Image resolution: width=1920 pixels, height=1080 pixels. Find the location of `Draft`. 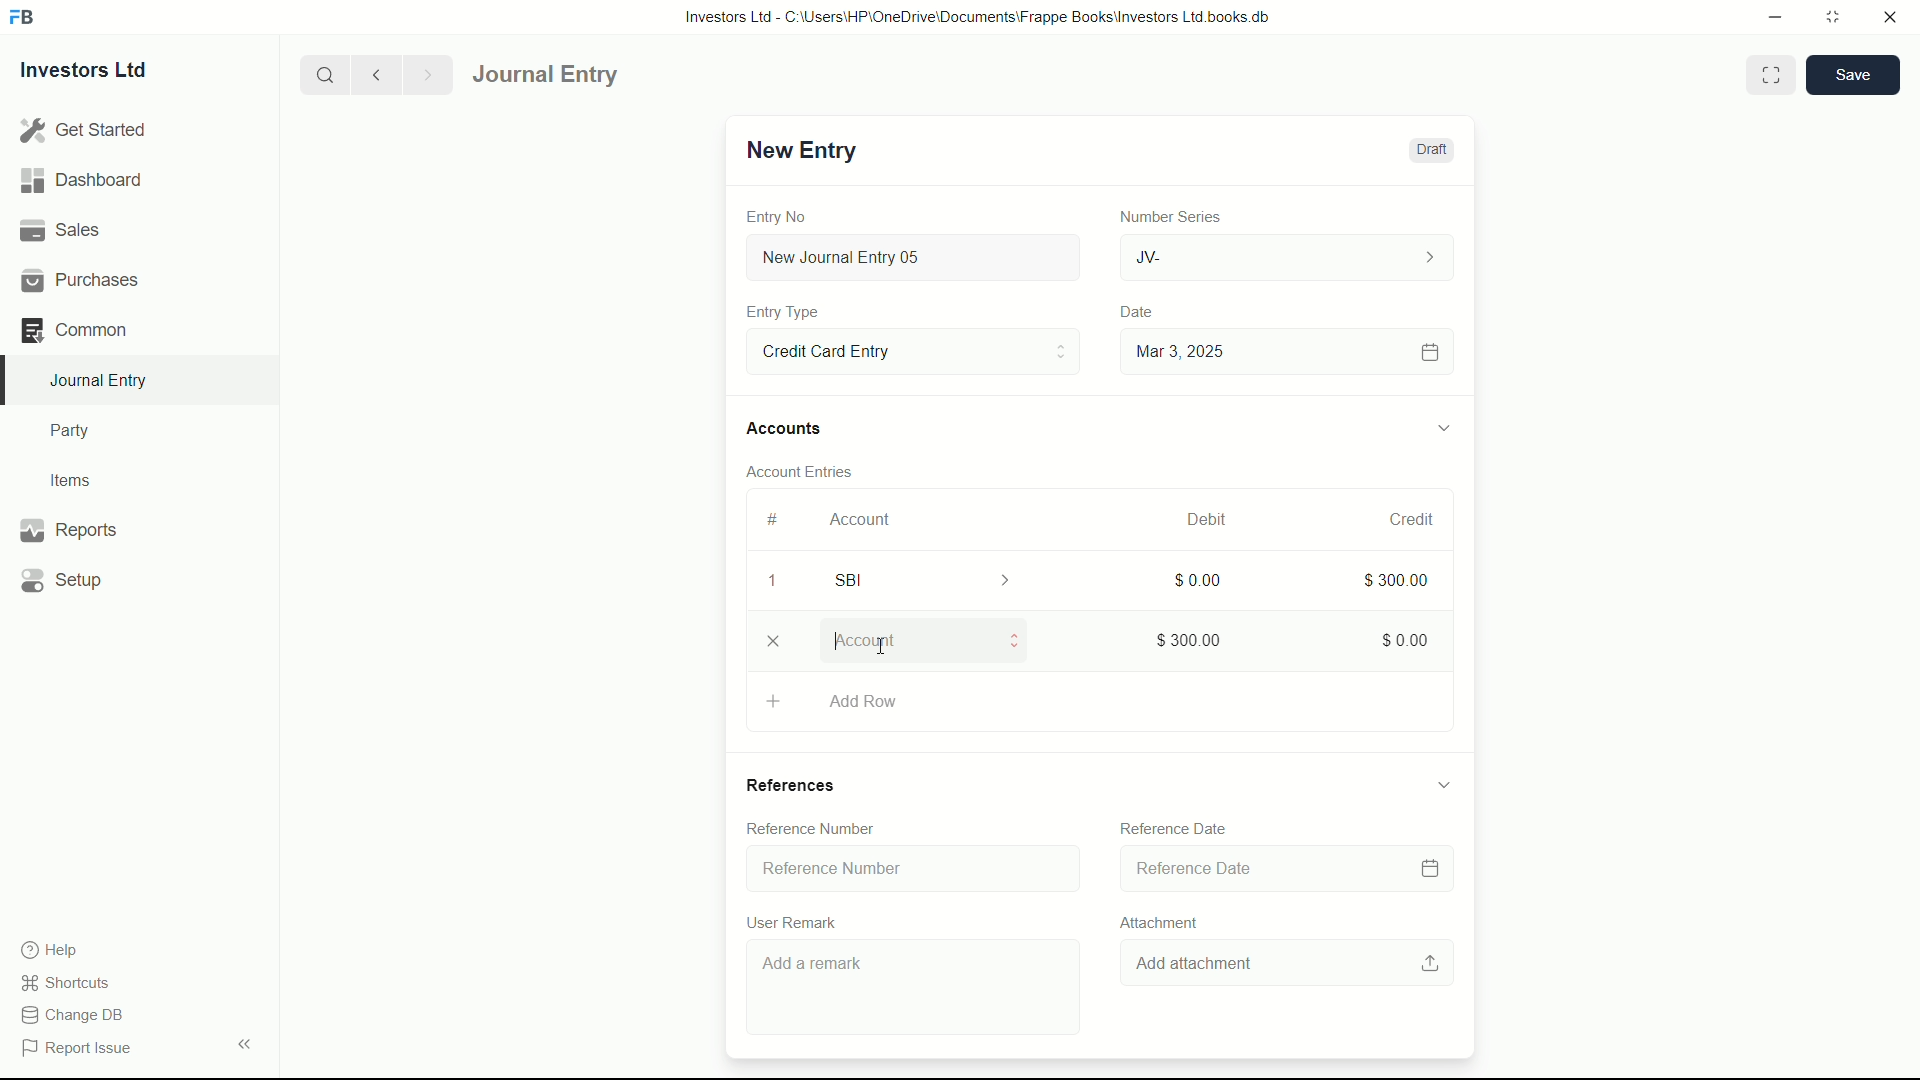

Draft is located at coordinates (1430, 150).